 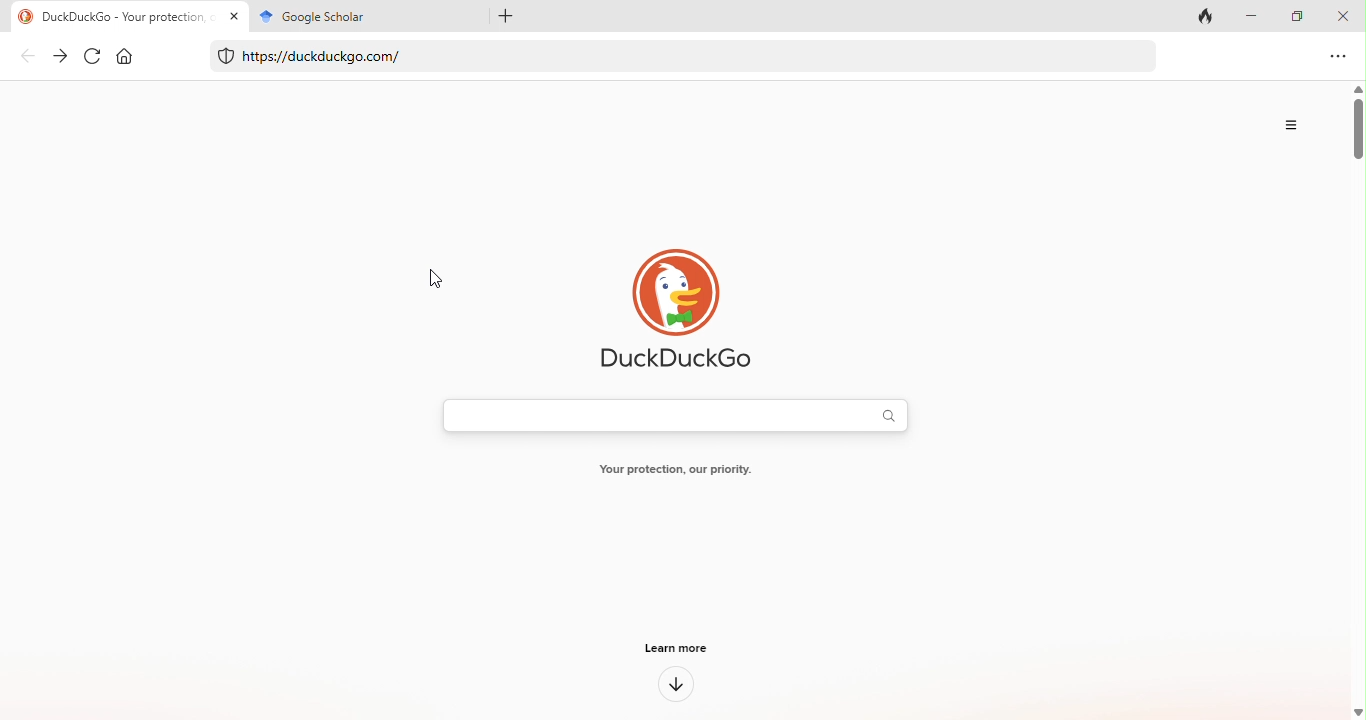 What do you see at coordinates (430, 277) in the screenshot?
I see `cursor` at bounding box center [430, 277].